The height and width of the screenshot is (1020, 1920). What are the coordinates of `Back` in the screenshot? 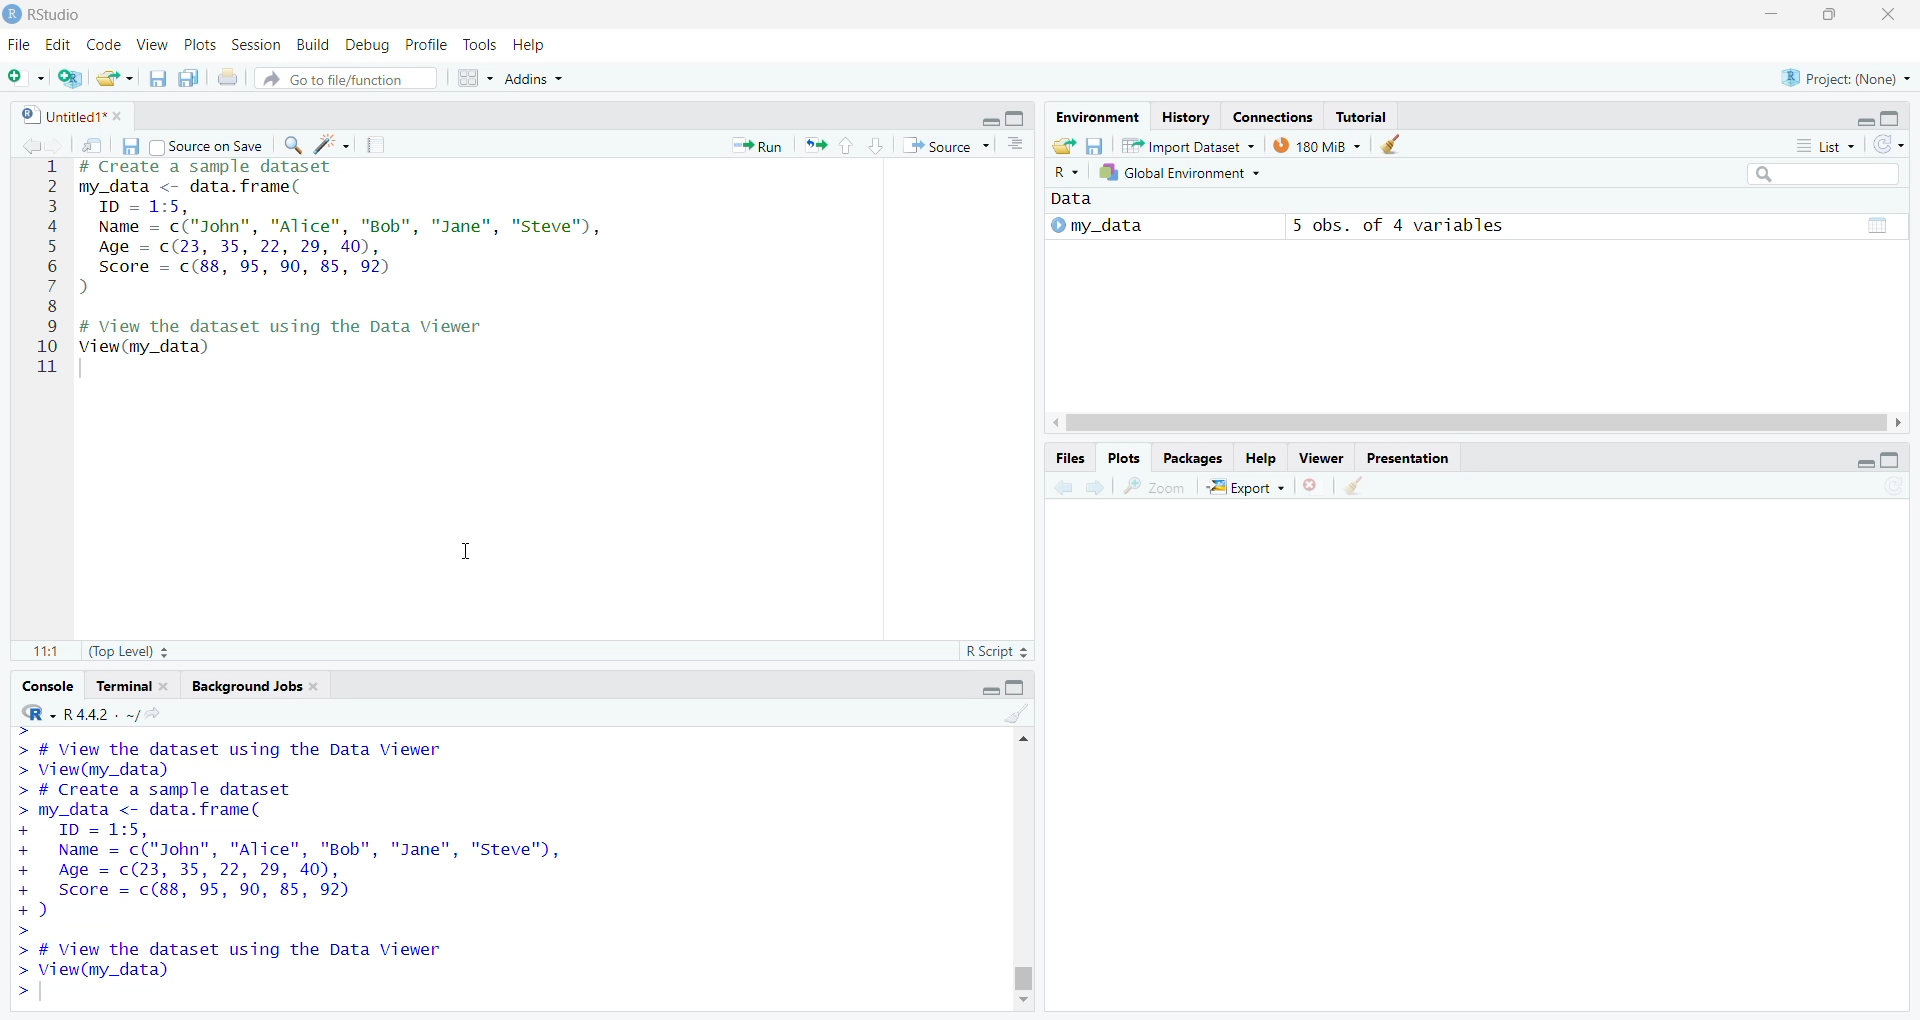 It's located at (31, 146).